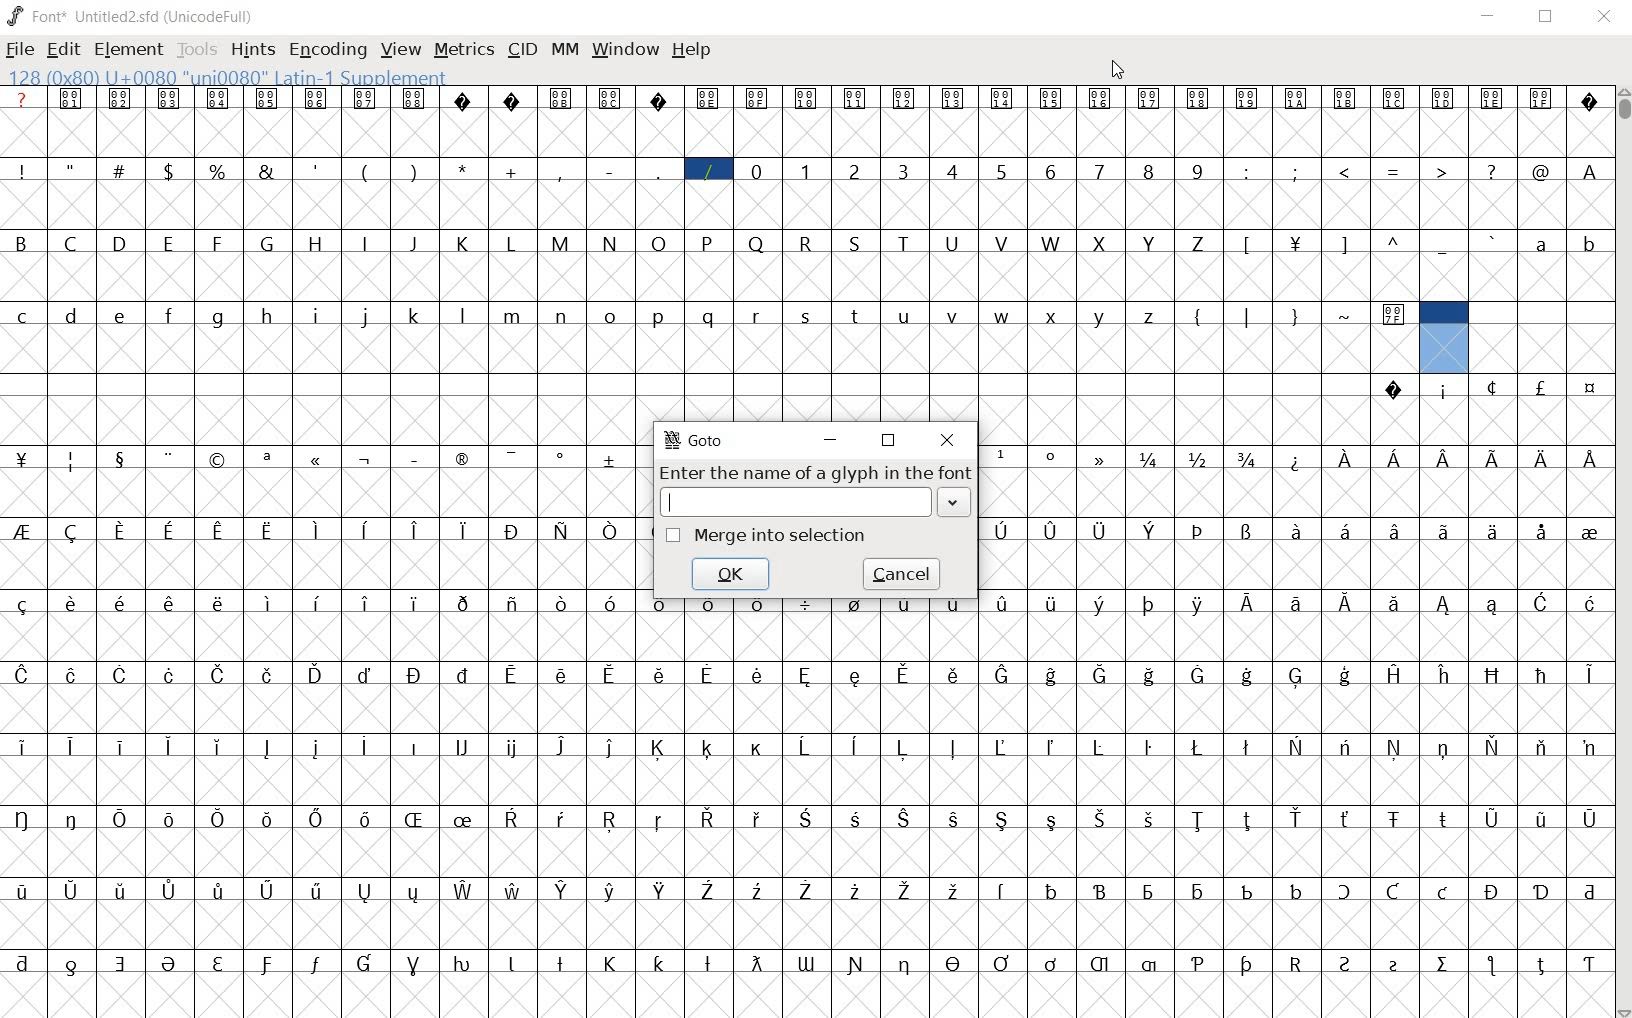 Image resolution: width=1632 pixels, height=1018 pixels. I want to click on >, so click(1444, 170).